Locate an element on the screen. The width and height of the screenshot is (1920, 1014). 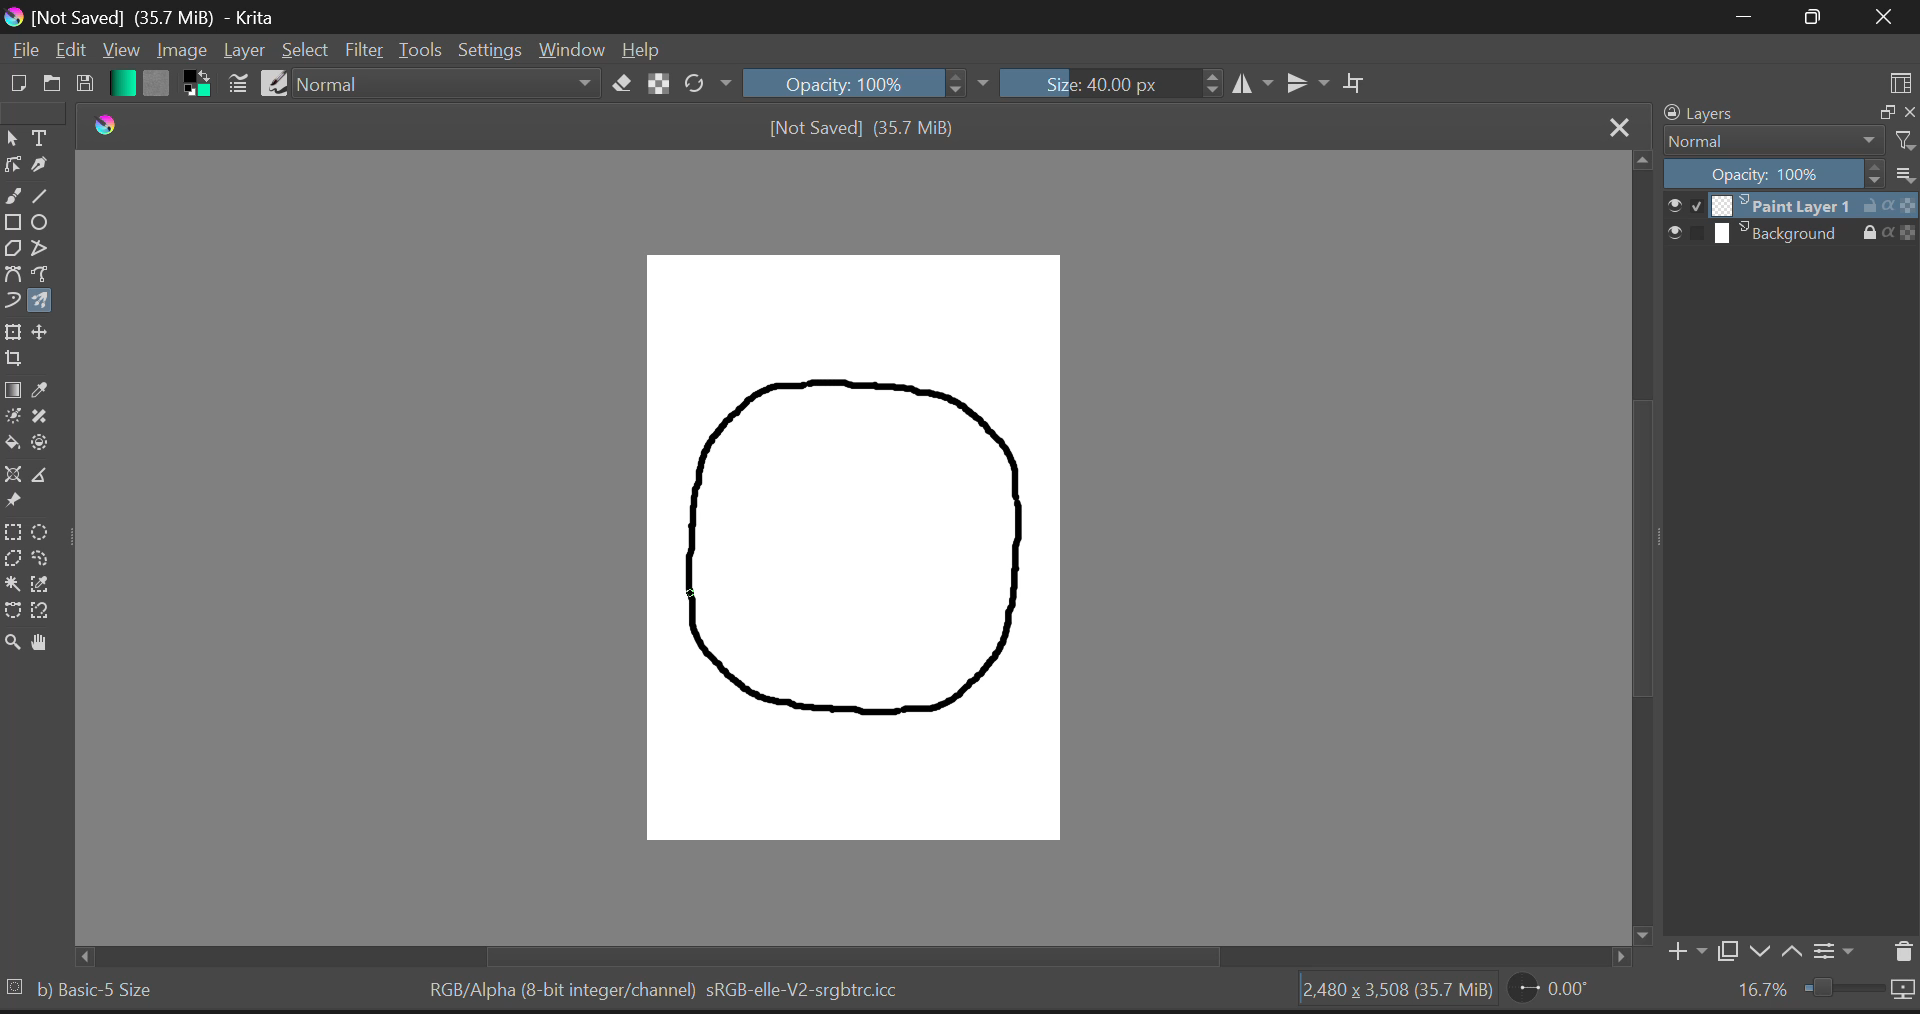
Reference Images is located at coordinates (12, 502).